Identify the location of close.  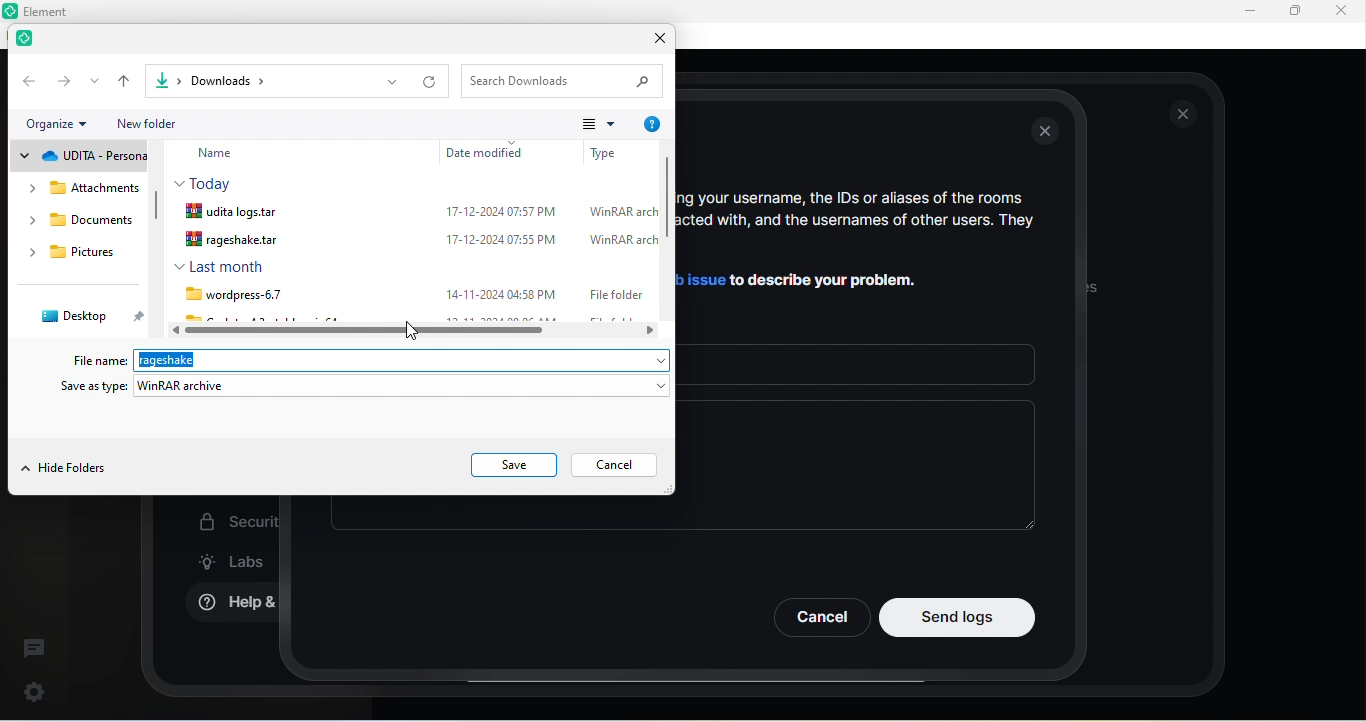
(1340, 10).